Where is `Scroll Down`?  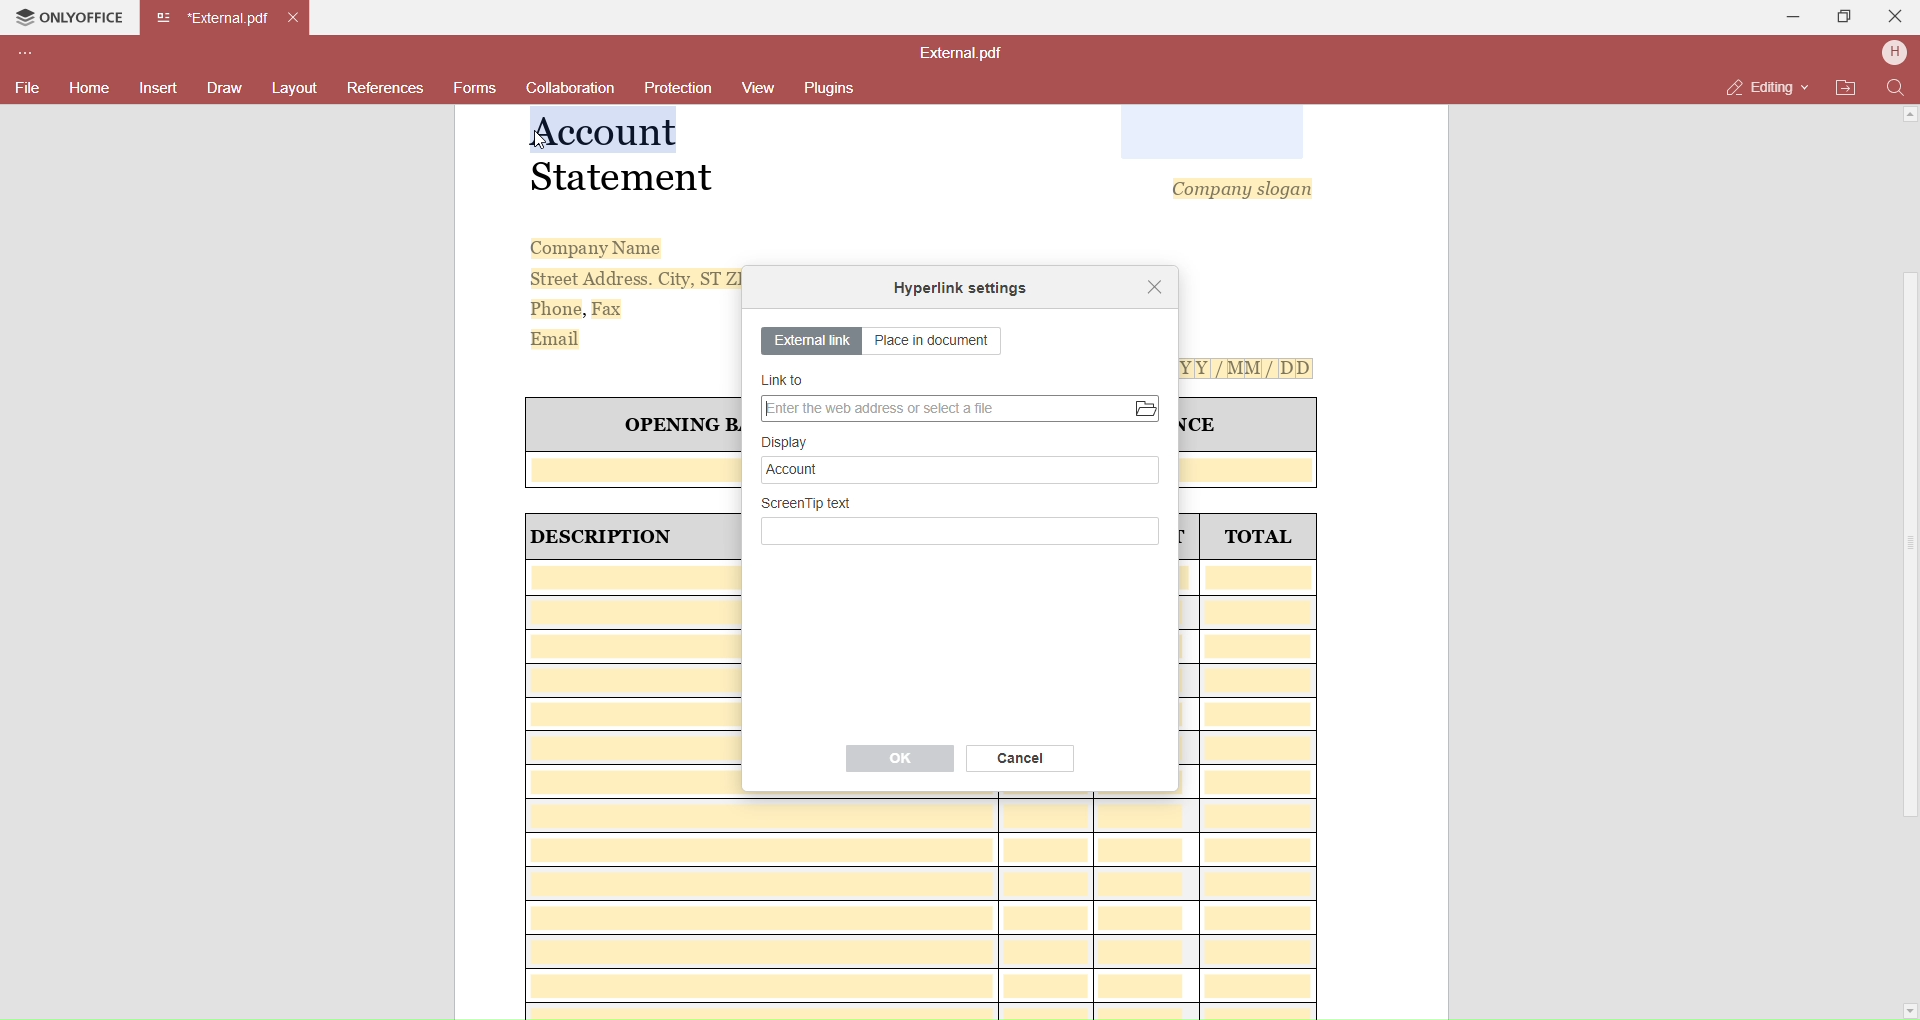
Scroll Down is located at coordinates (1906, 1008).